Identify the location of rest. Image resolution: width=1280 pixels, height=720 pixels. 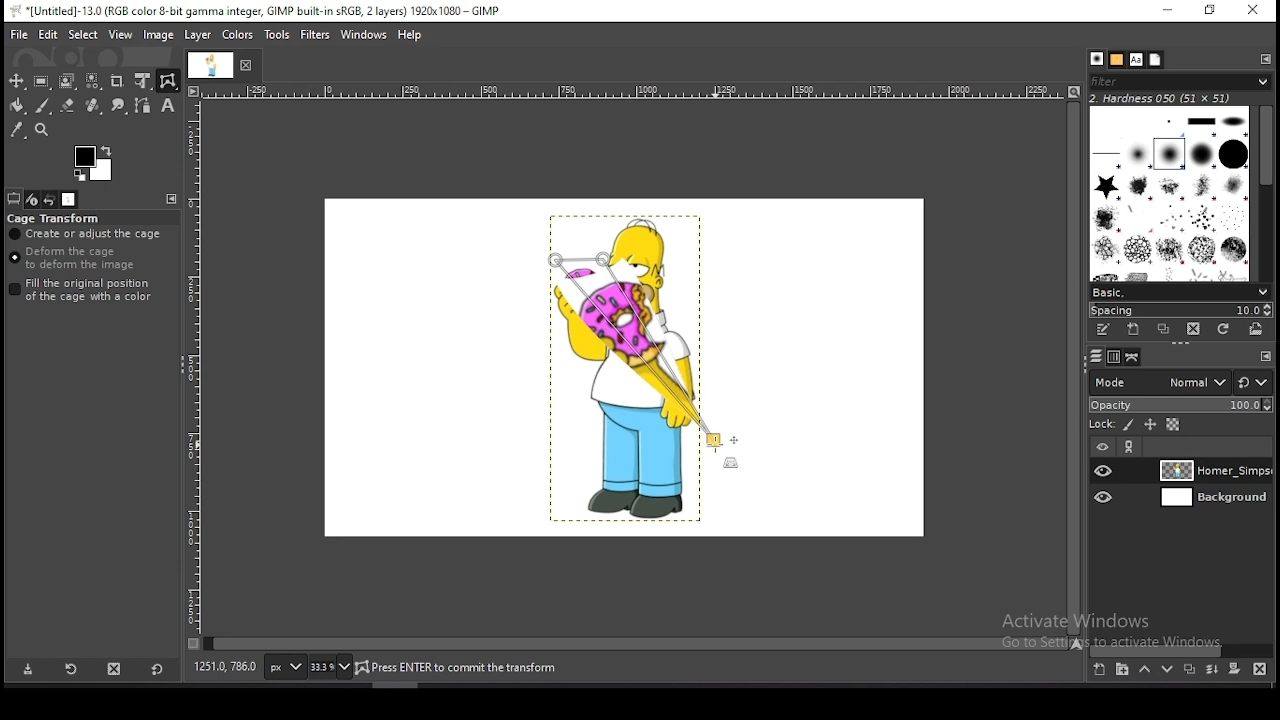
(1253, 382).